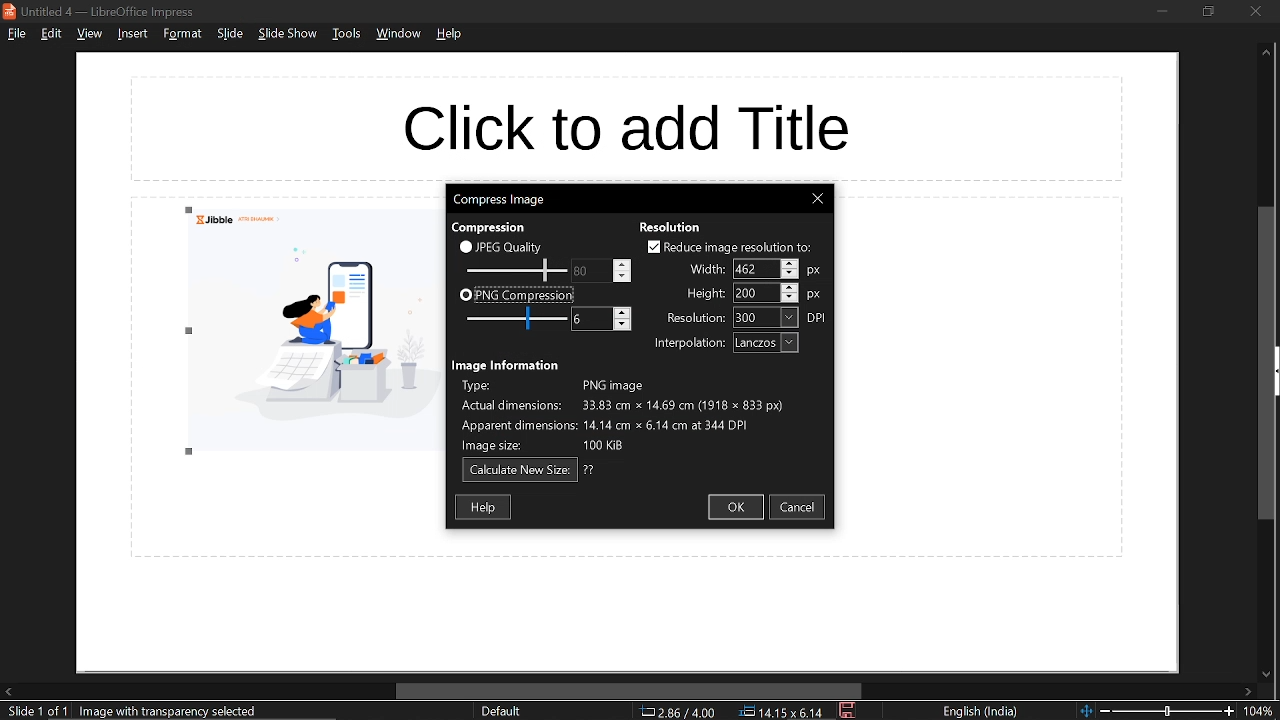 This screenshot has width=1280, height=720. What do you see at coordinates (789, 286) in the screenshot?
I see `increase height` at bounding box center [789, 286].